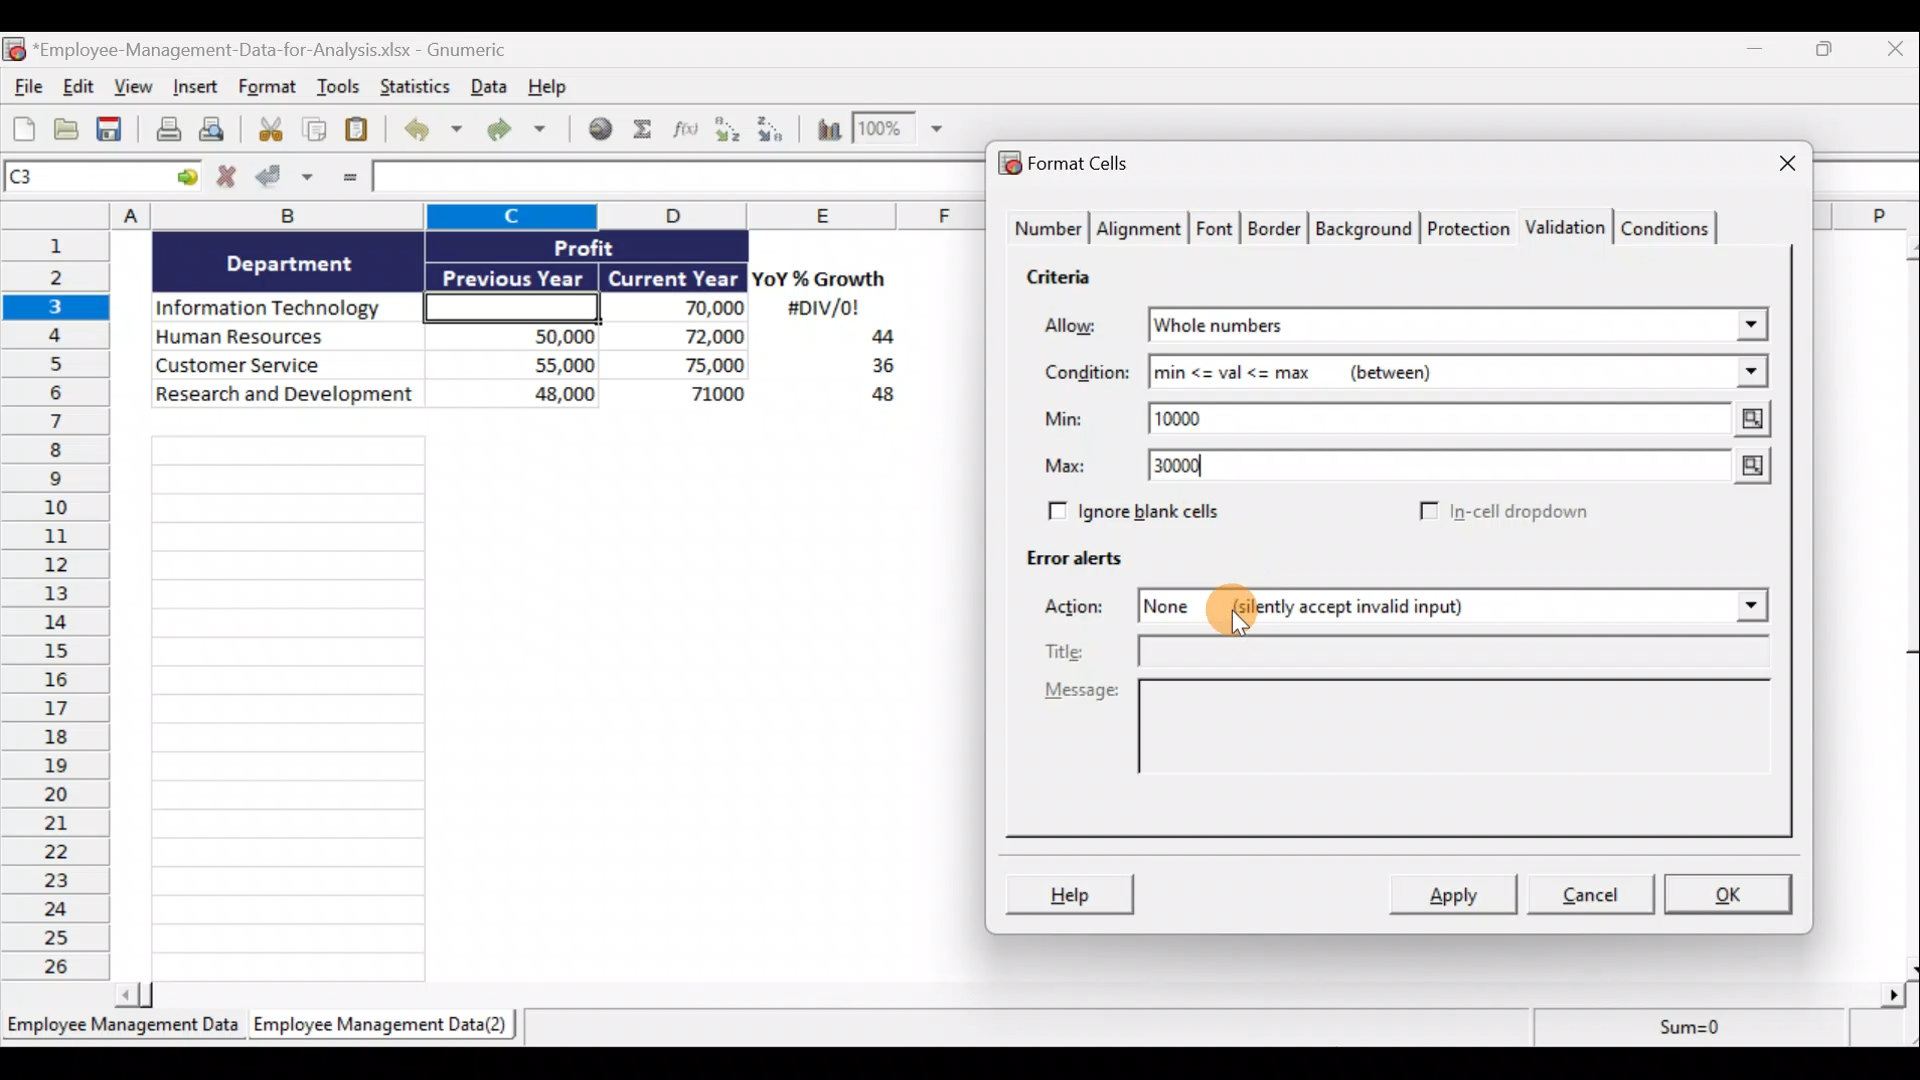 The width and height of the screenshot is (1920, 1080). Describe the element at coordinates (24, 89) in the screenshot. I see `File` at that location.